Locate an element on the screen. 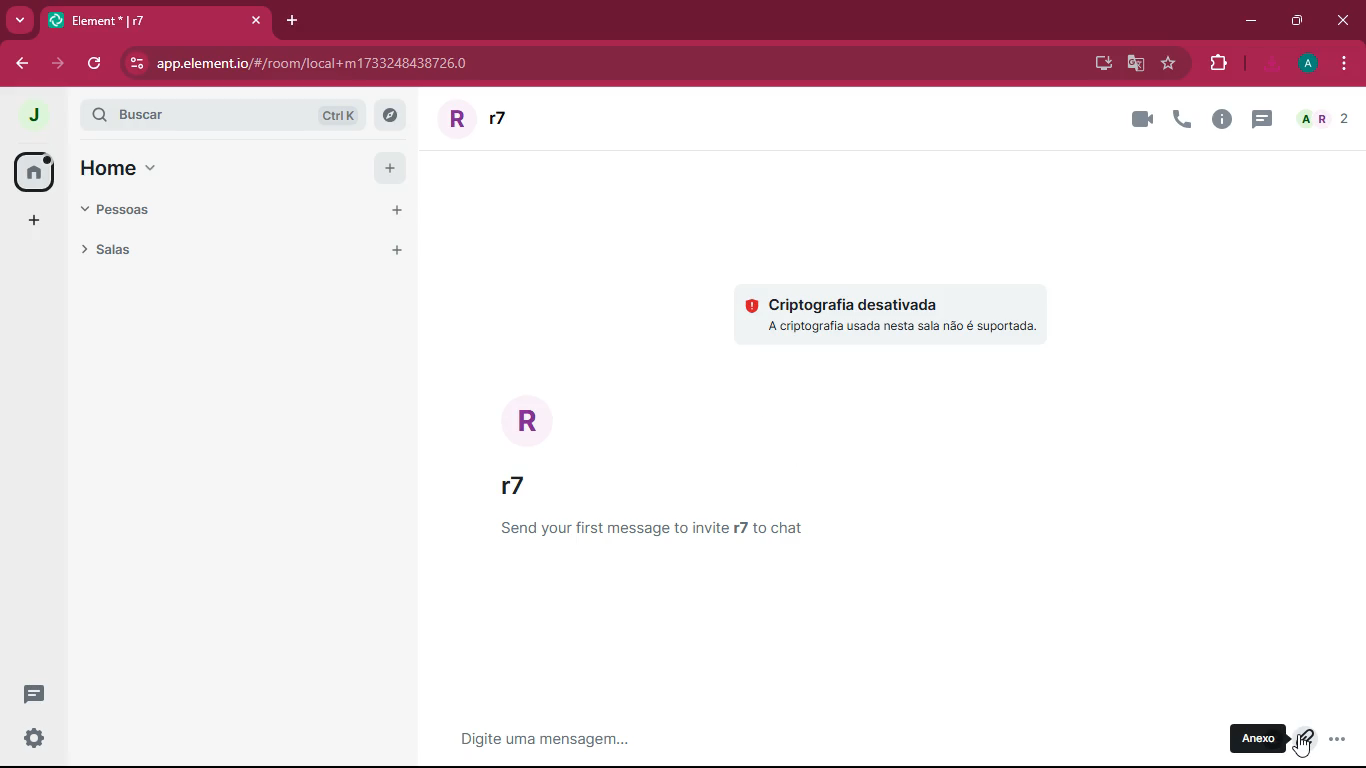 This screenshot has width=1366, height=768. message is located at coordinates (720, 737).